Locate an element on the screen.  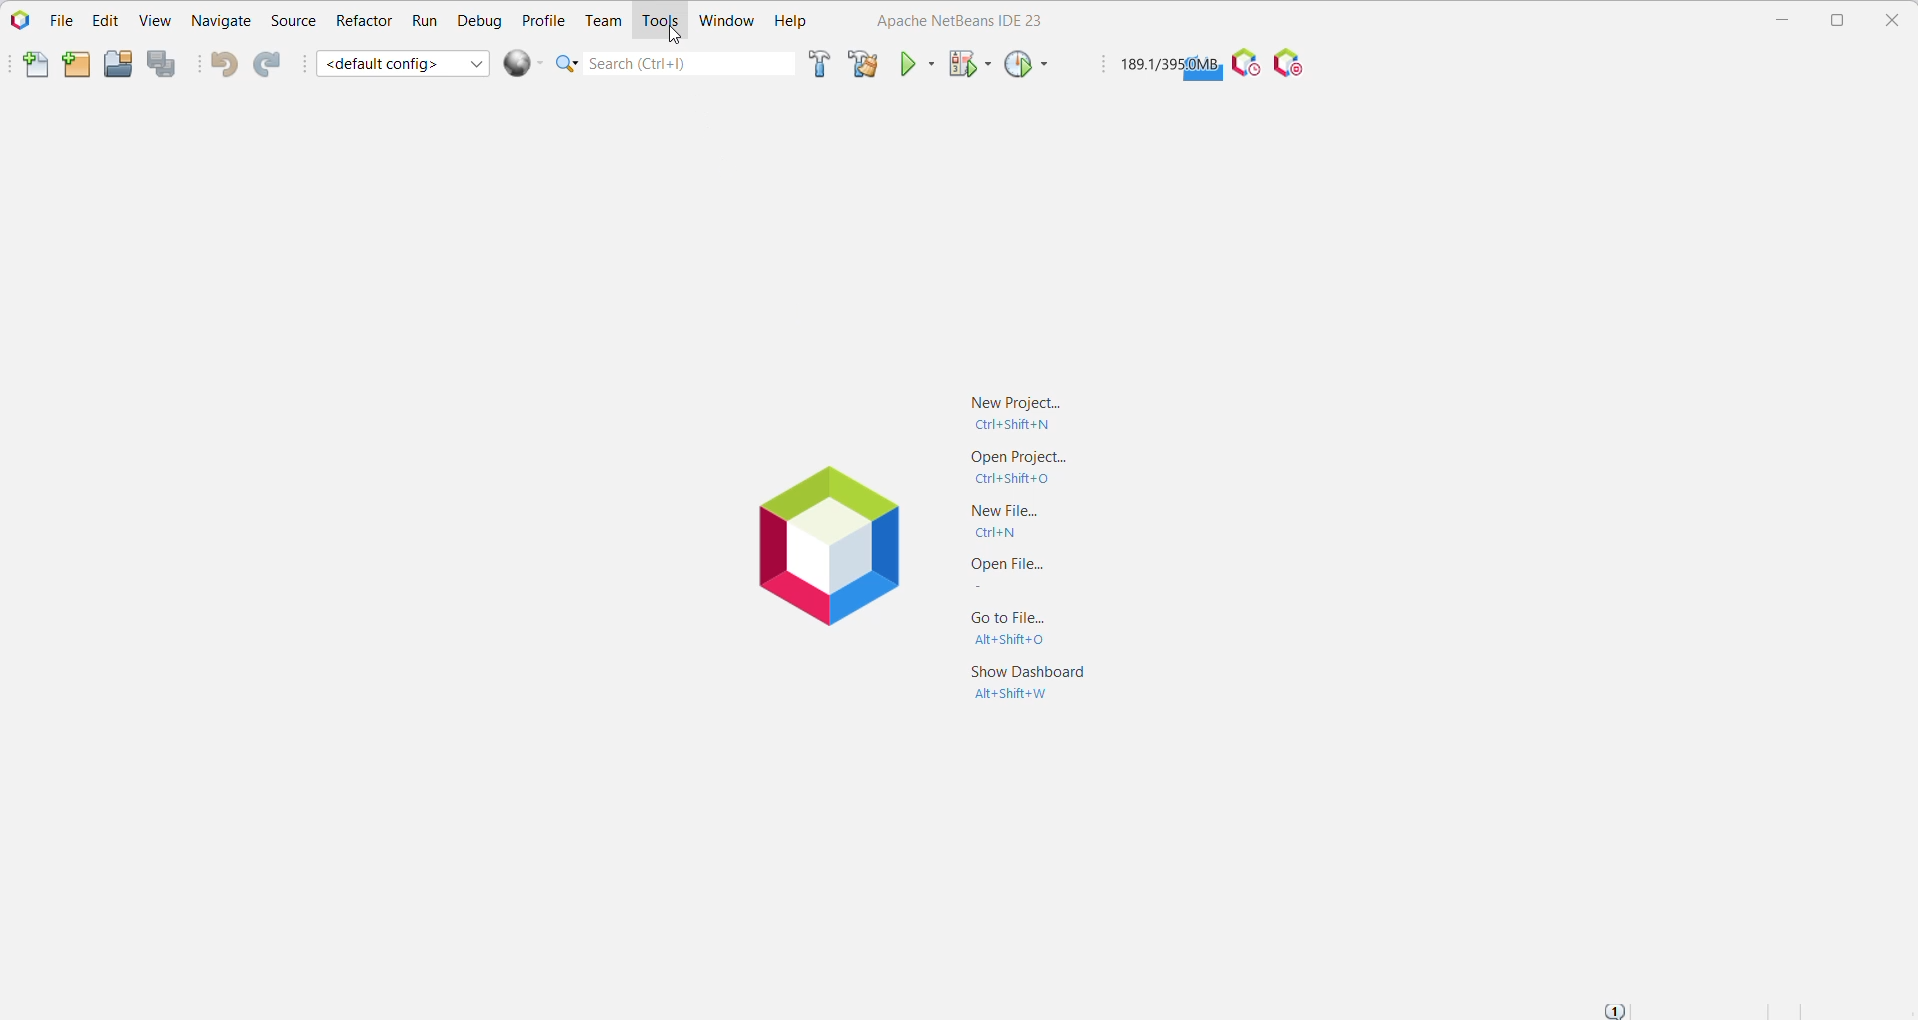
Debug is located at coordinates (478, 21).